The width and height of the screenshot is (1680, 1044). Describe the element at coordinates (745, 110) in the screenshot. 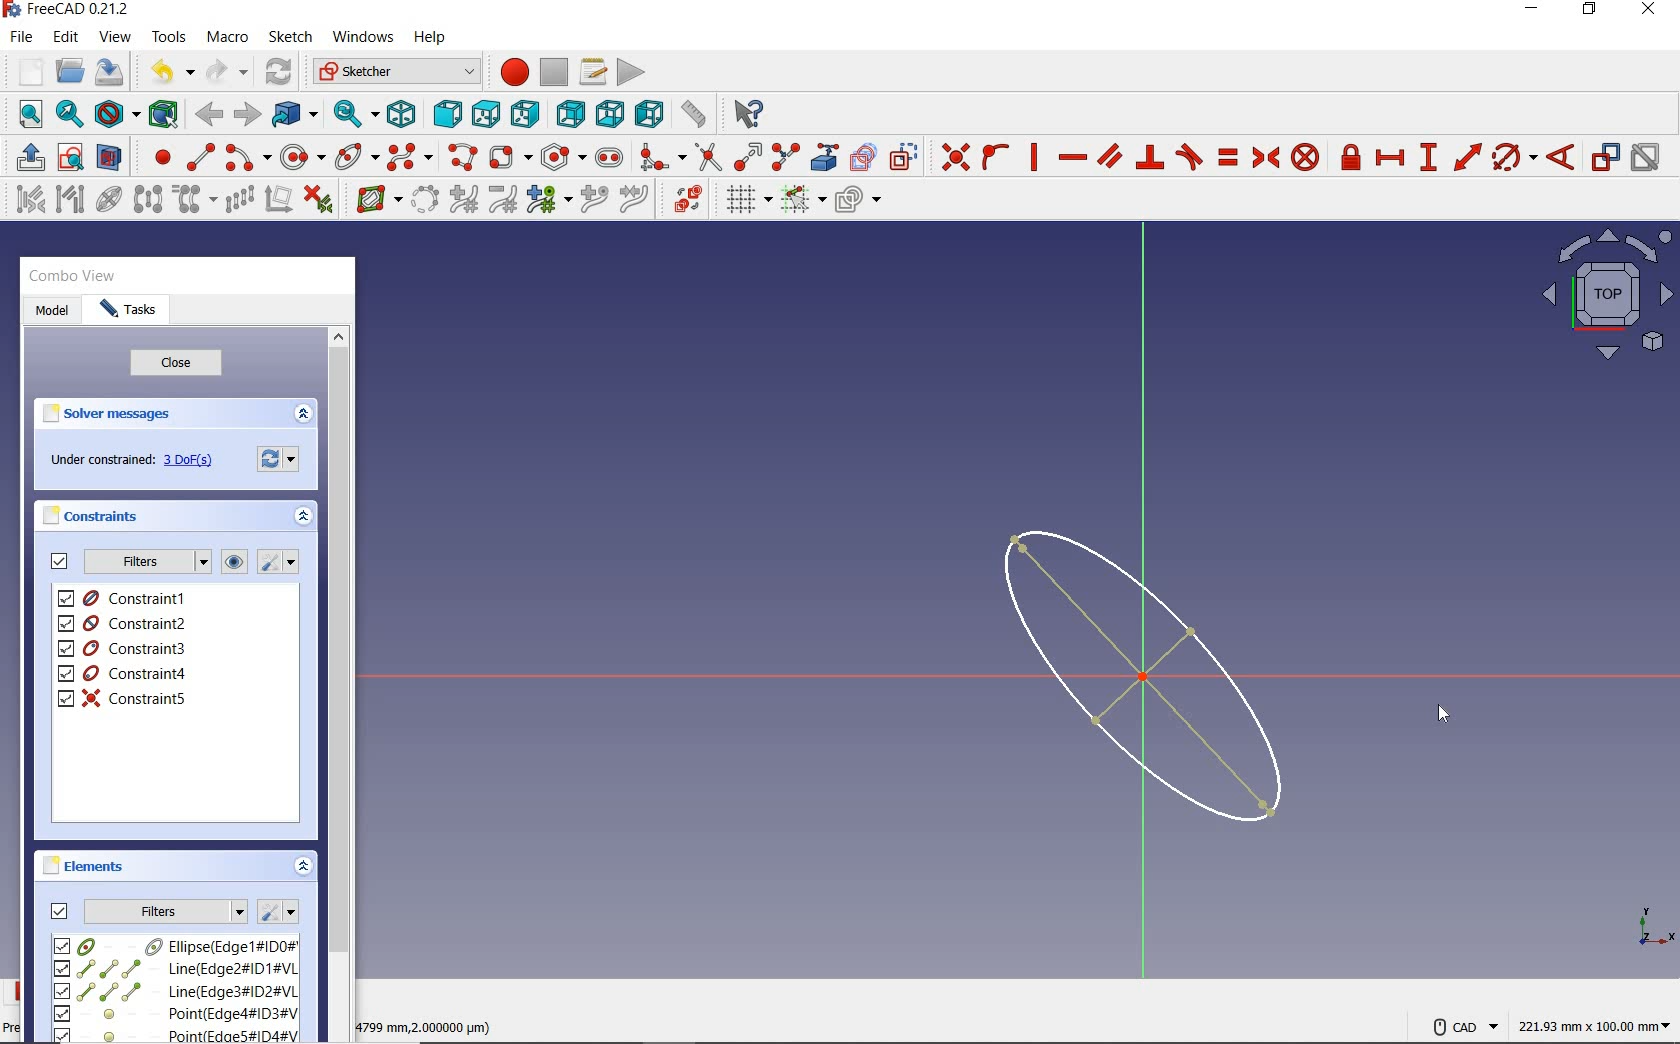

I see `what's this?` at that location.